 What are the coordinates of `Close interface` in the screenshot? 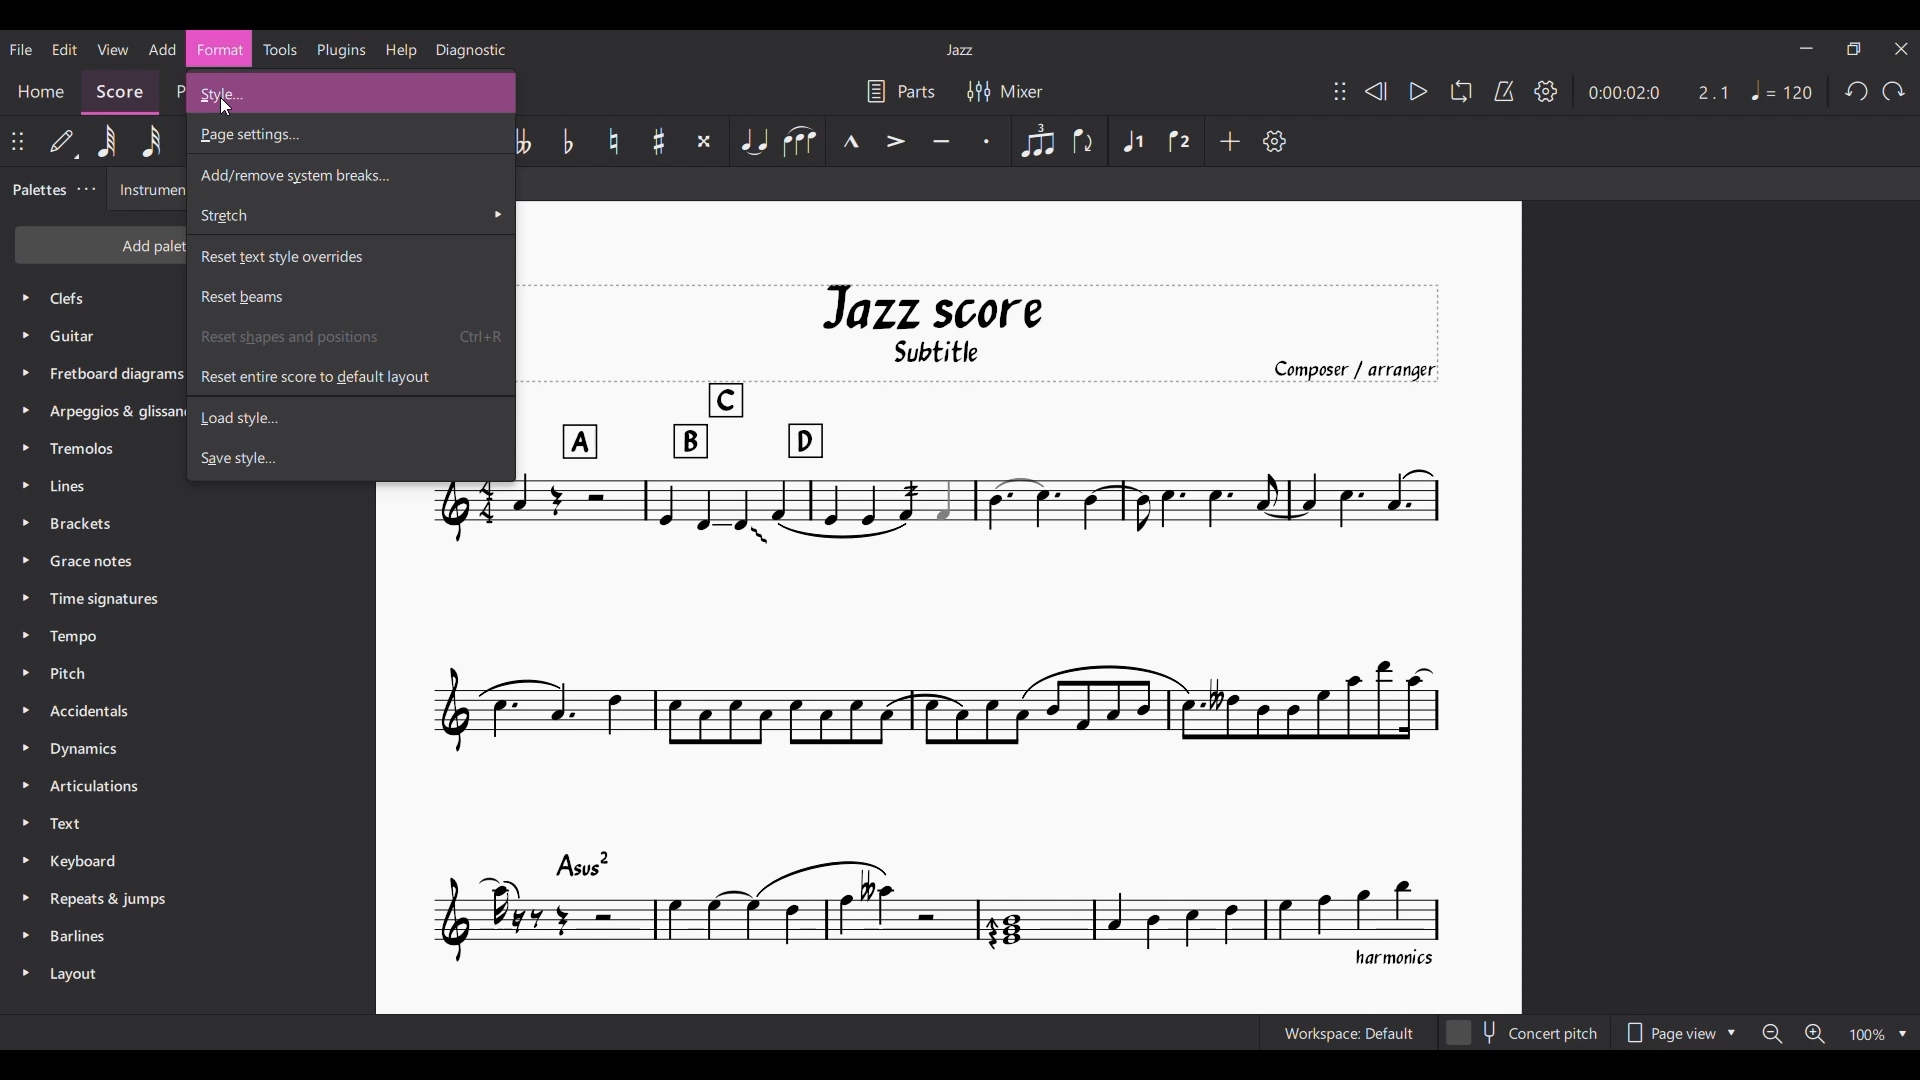 It's located at (1902, 49).